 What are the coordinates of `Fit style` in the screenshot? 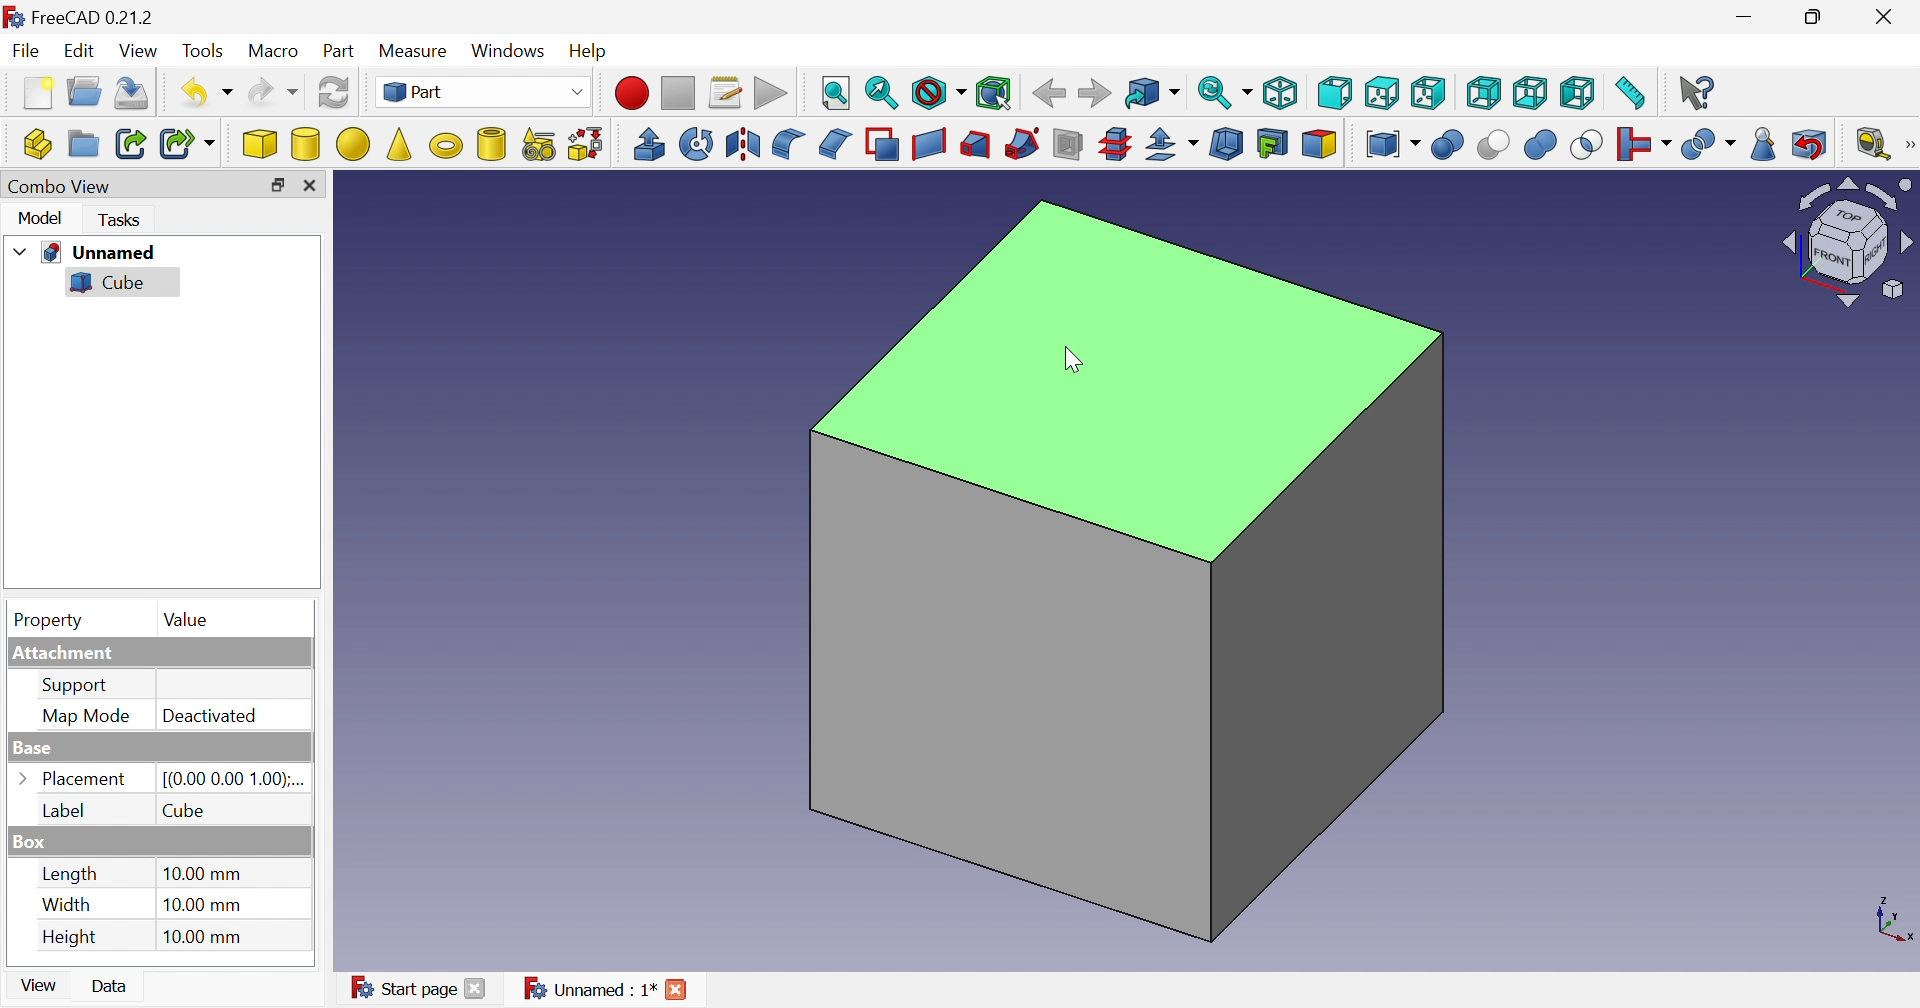 It's located at (837, 94).